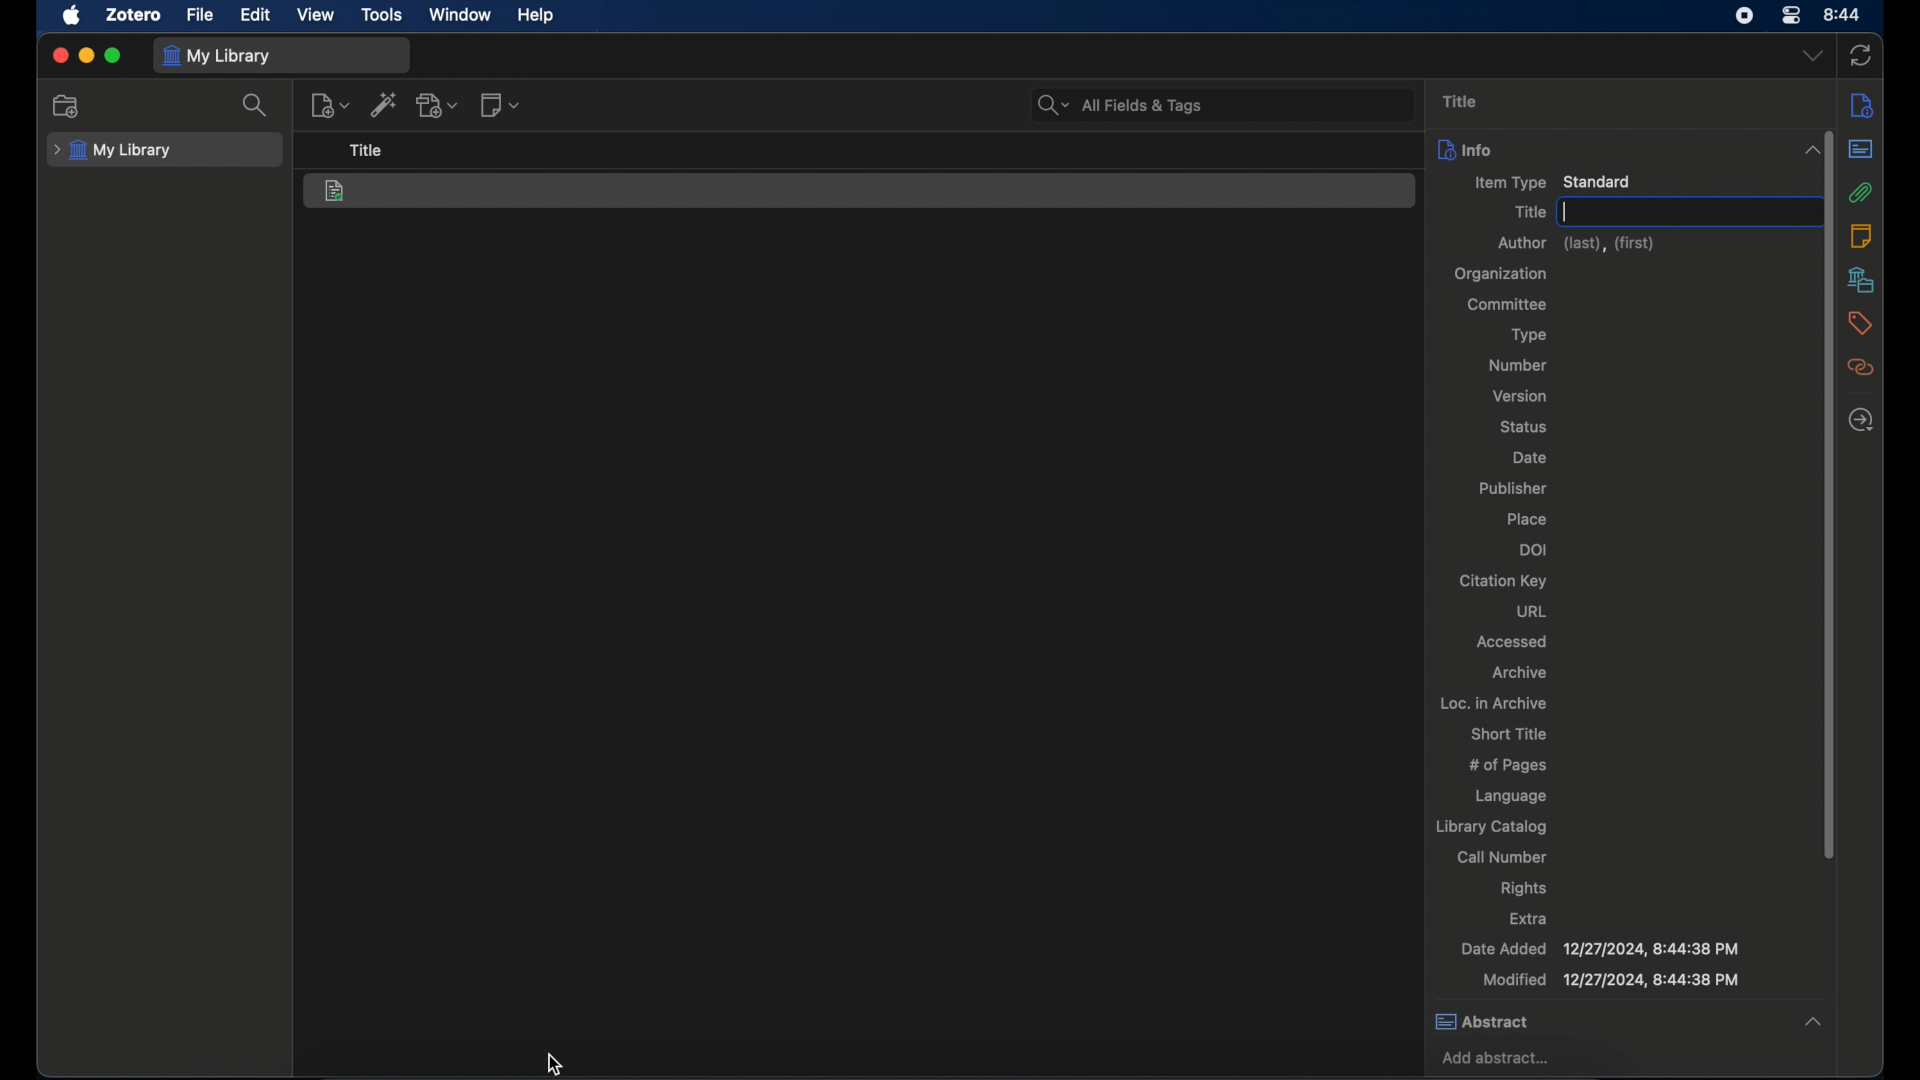 The width and height of the screenshot is (1920, 1080). Describe the element at coordinates (1681, 211) in the screenshot. I see `text input` at that location.